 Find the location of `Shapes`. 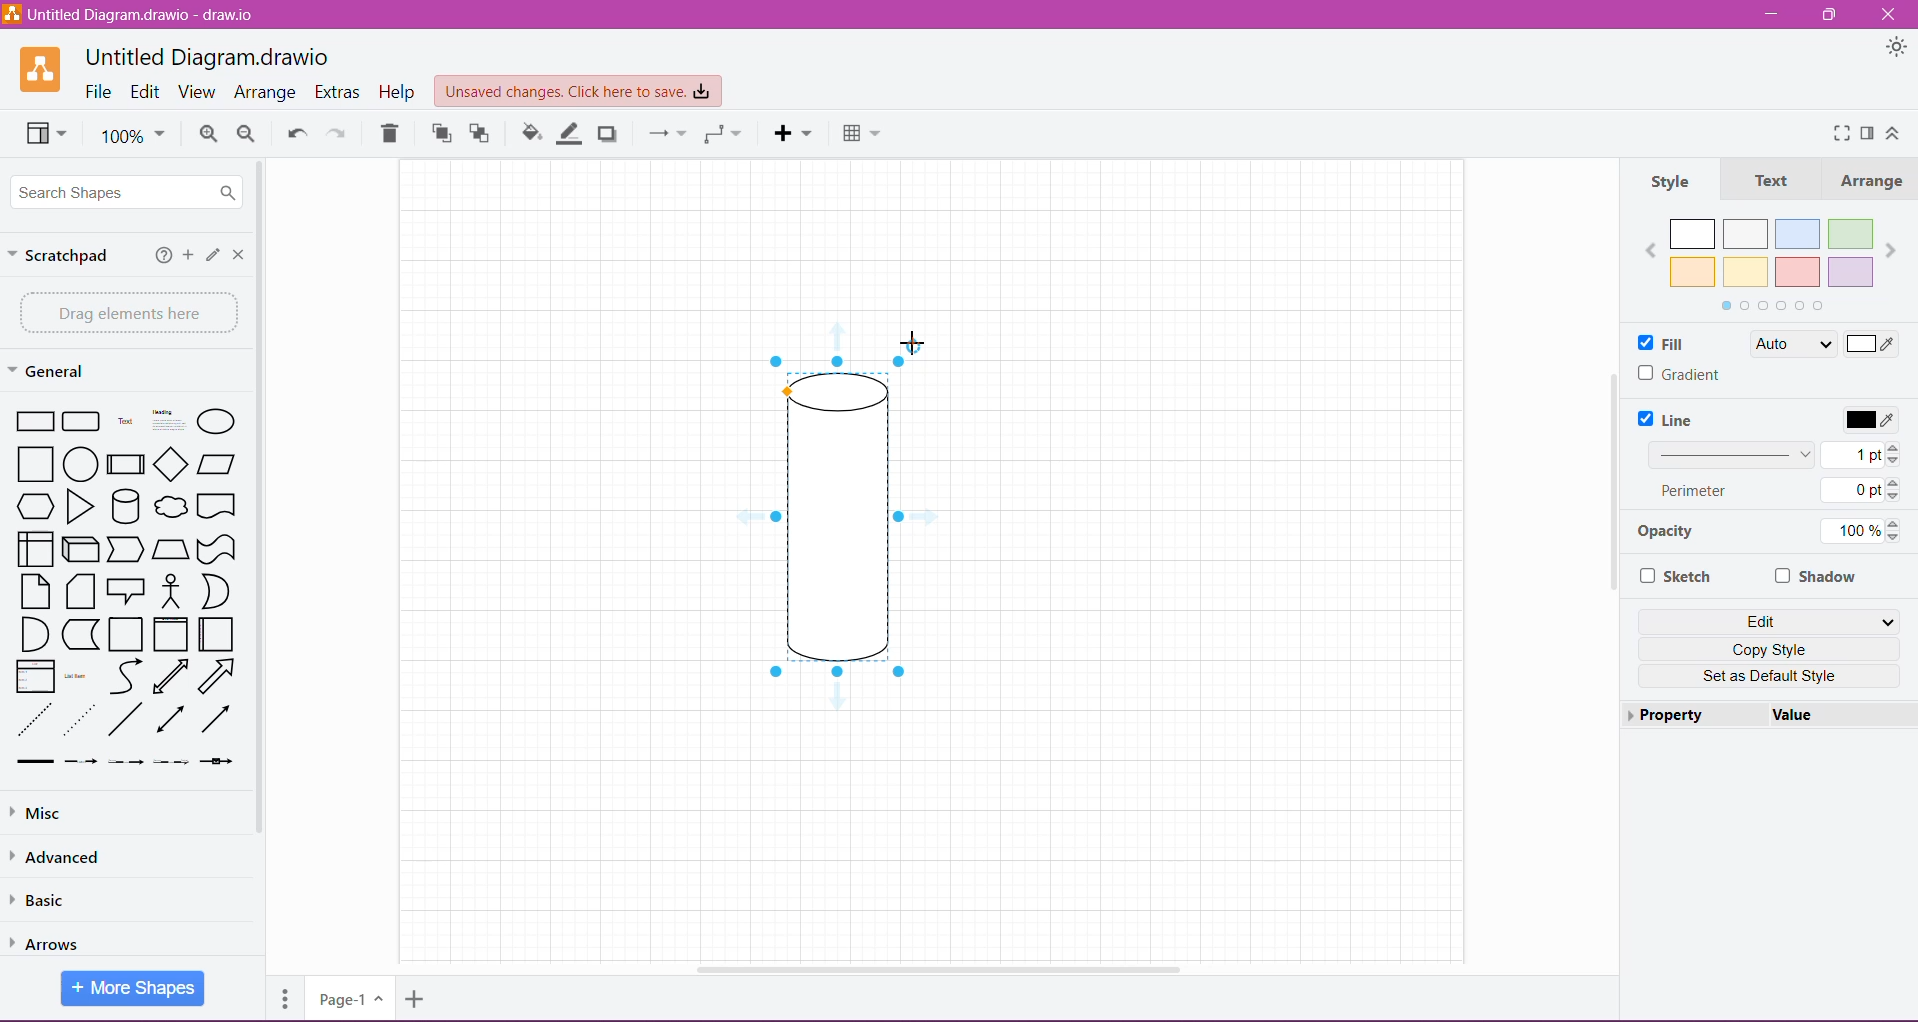

Shapes is located at coordinates (125, 585).